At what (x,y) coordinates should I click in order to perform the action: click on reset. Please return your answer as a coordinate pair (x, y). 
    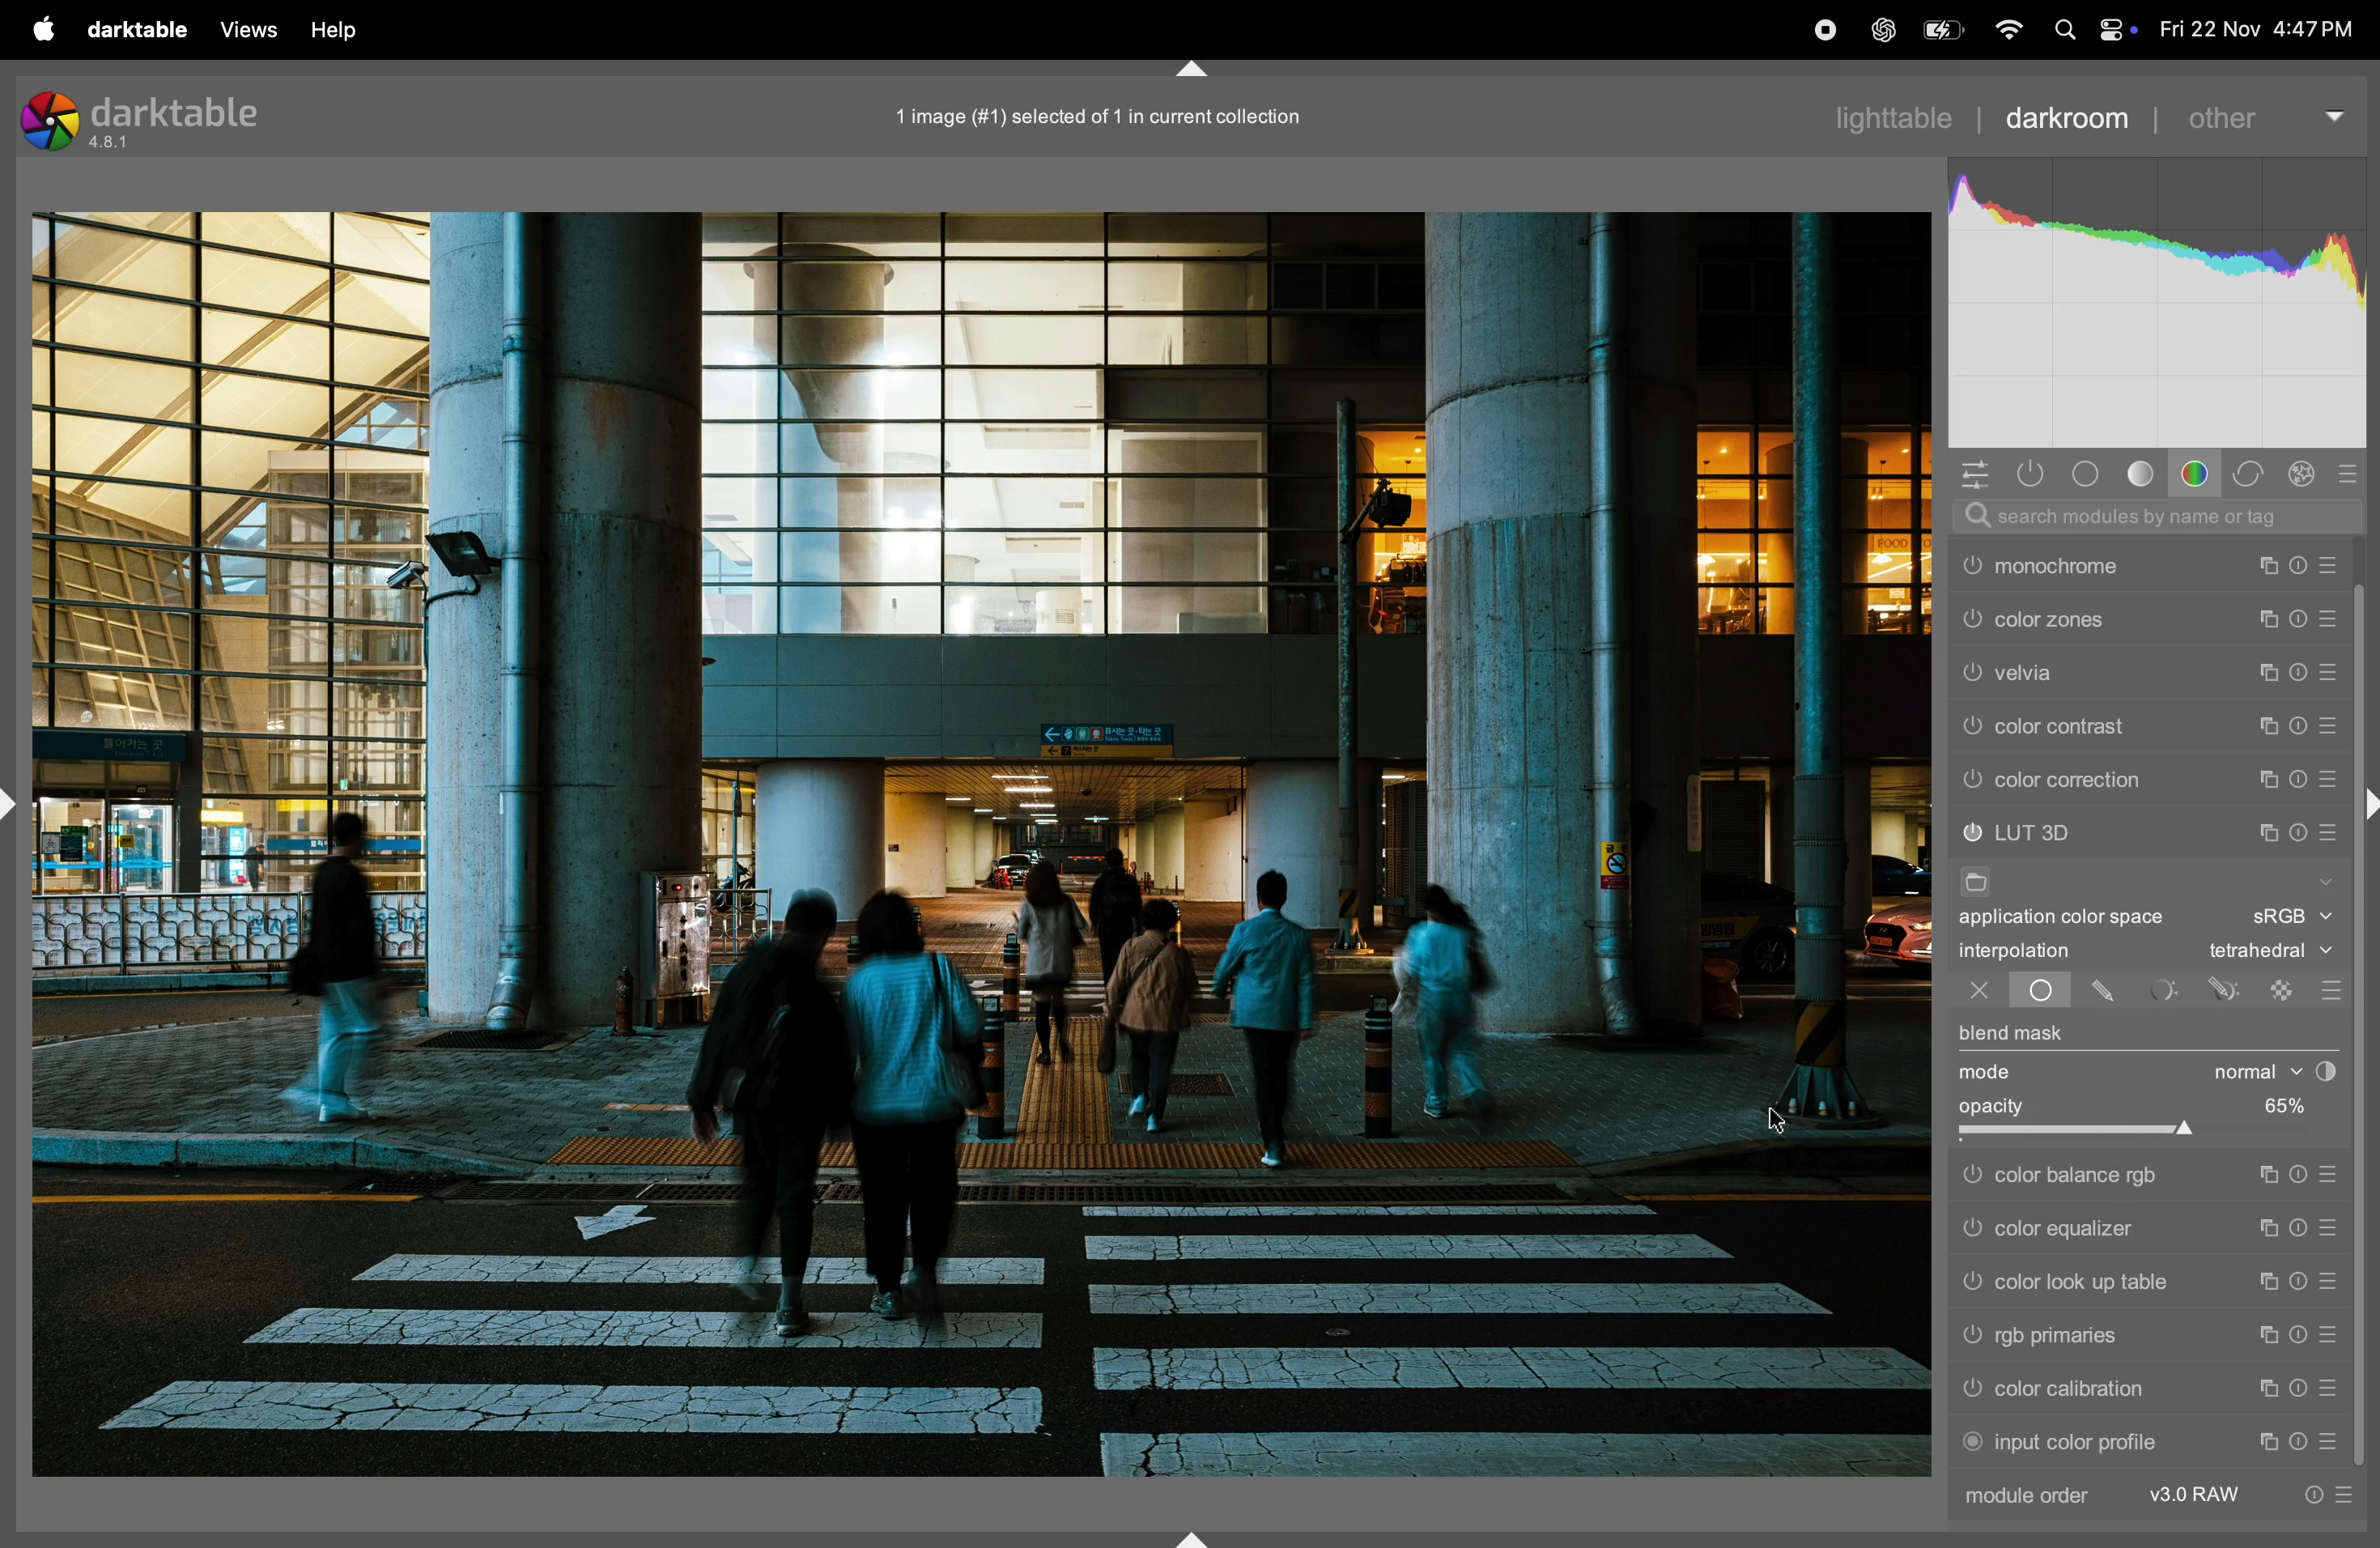
    Looking at the image, I should click on (2299, 1440).